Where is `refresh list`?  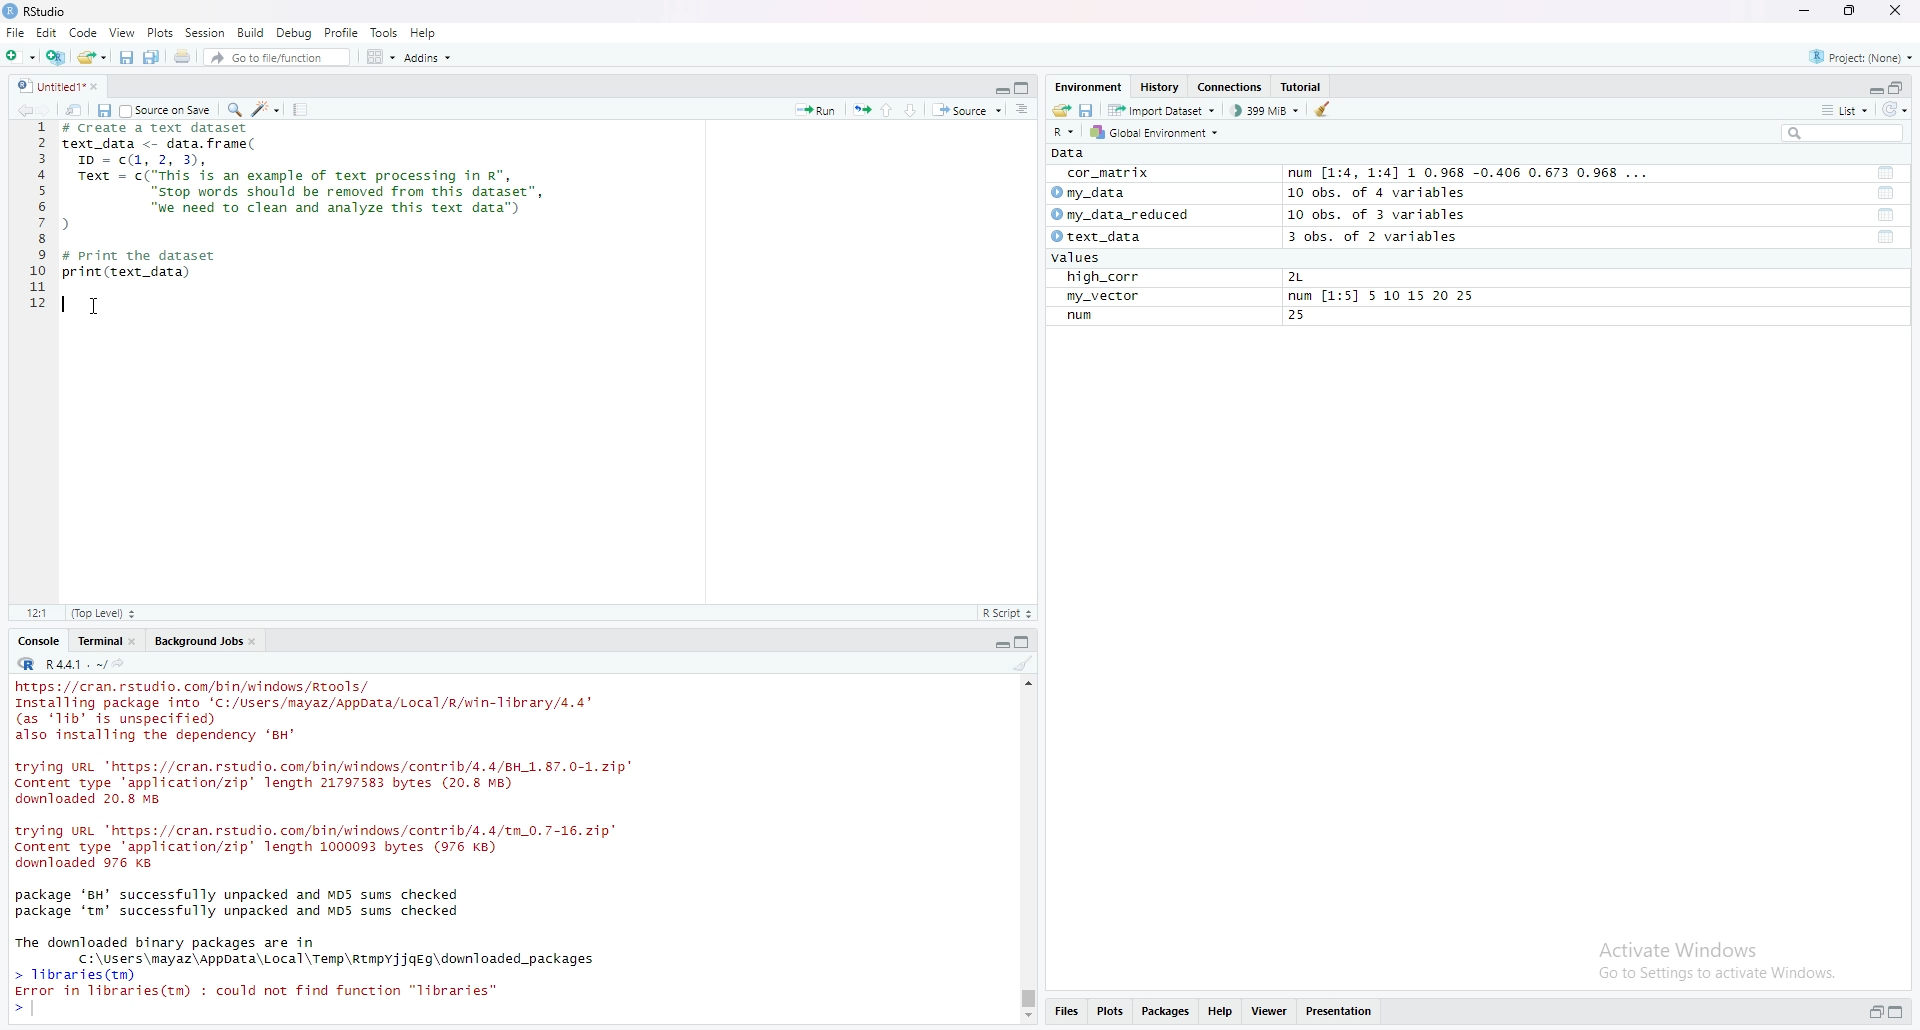 refresh list is located at coordinates (1895, 113).